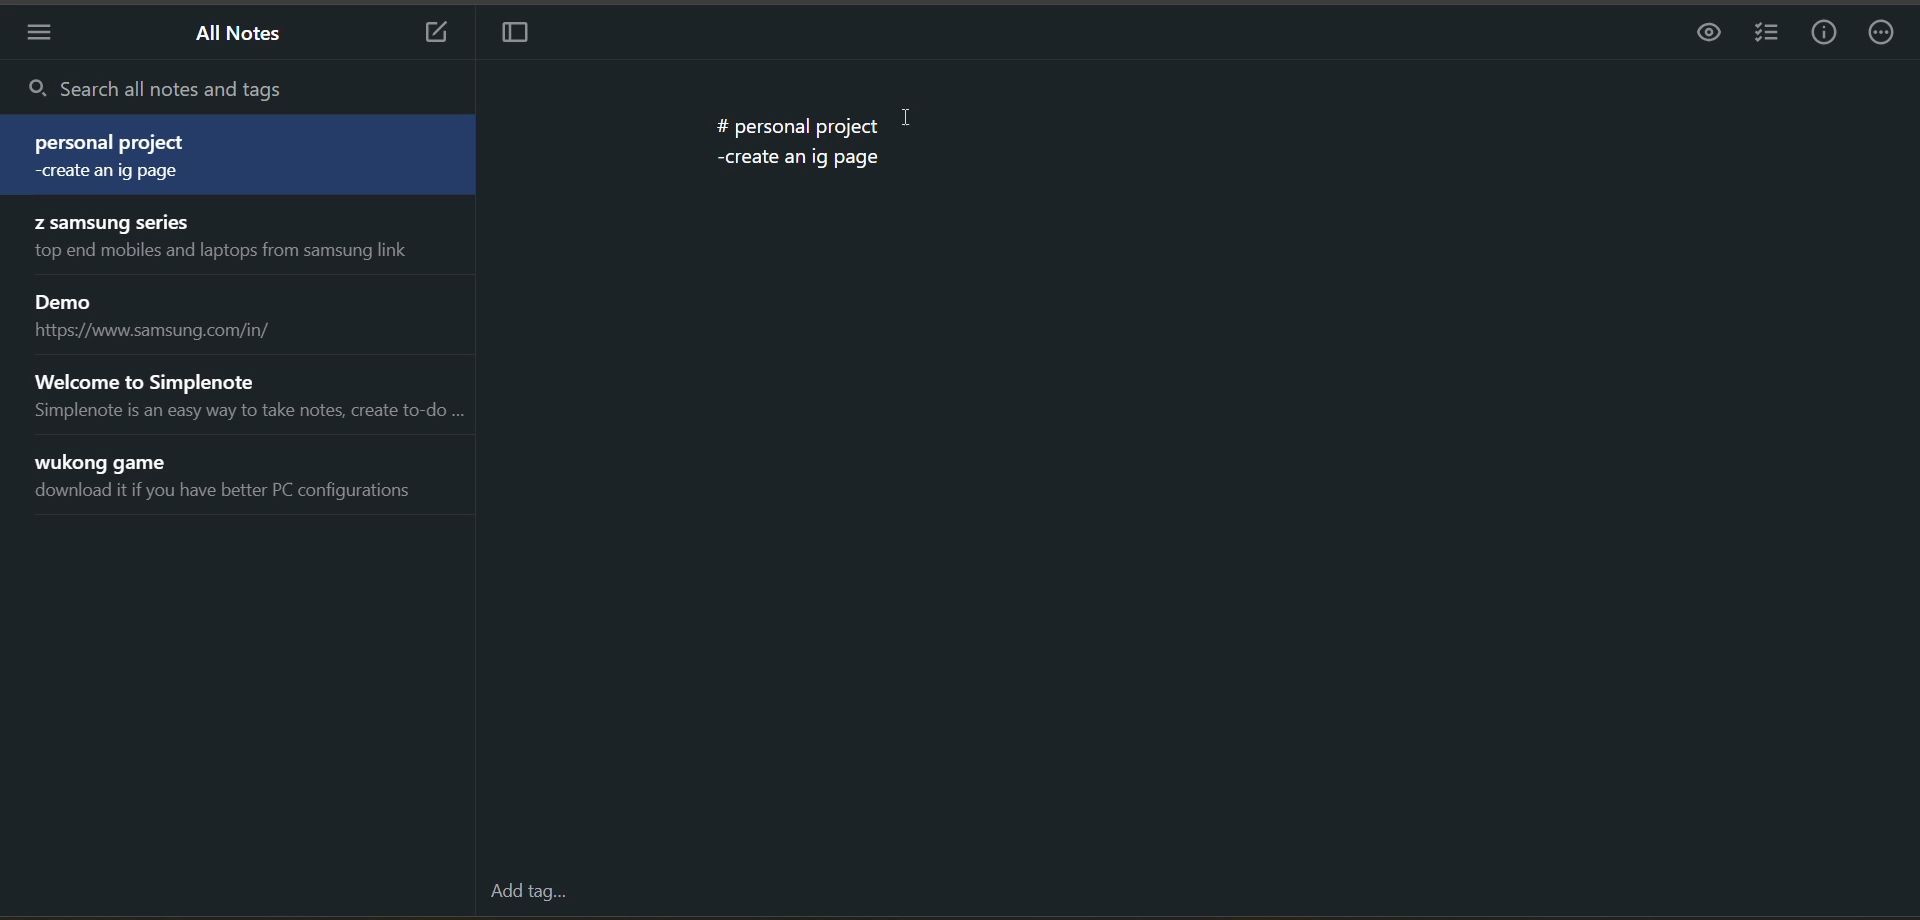 Image resolution: width=1920 pixels, height=920 pixels. What do you see at coordinates (232, 239) in the screenshot?
I see `note title and preview` at bounding box center [232, 239].